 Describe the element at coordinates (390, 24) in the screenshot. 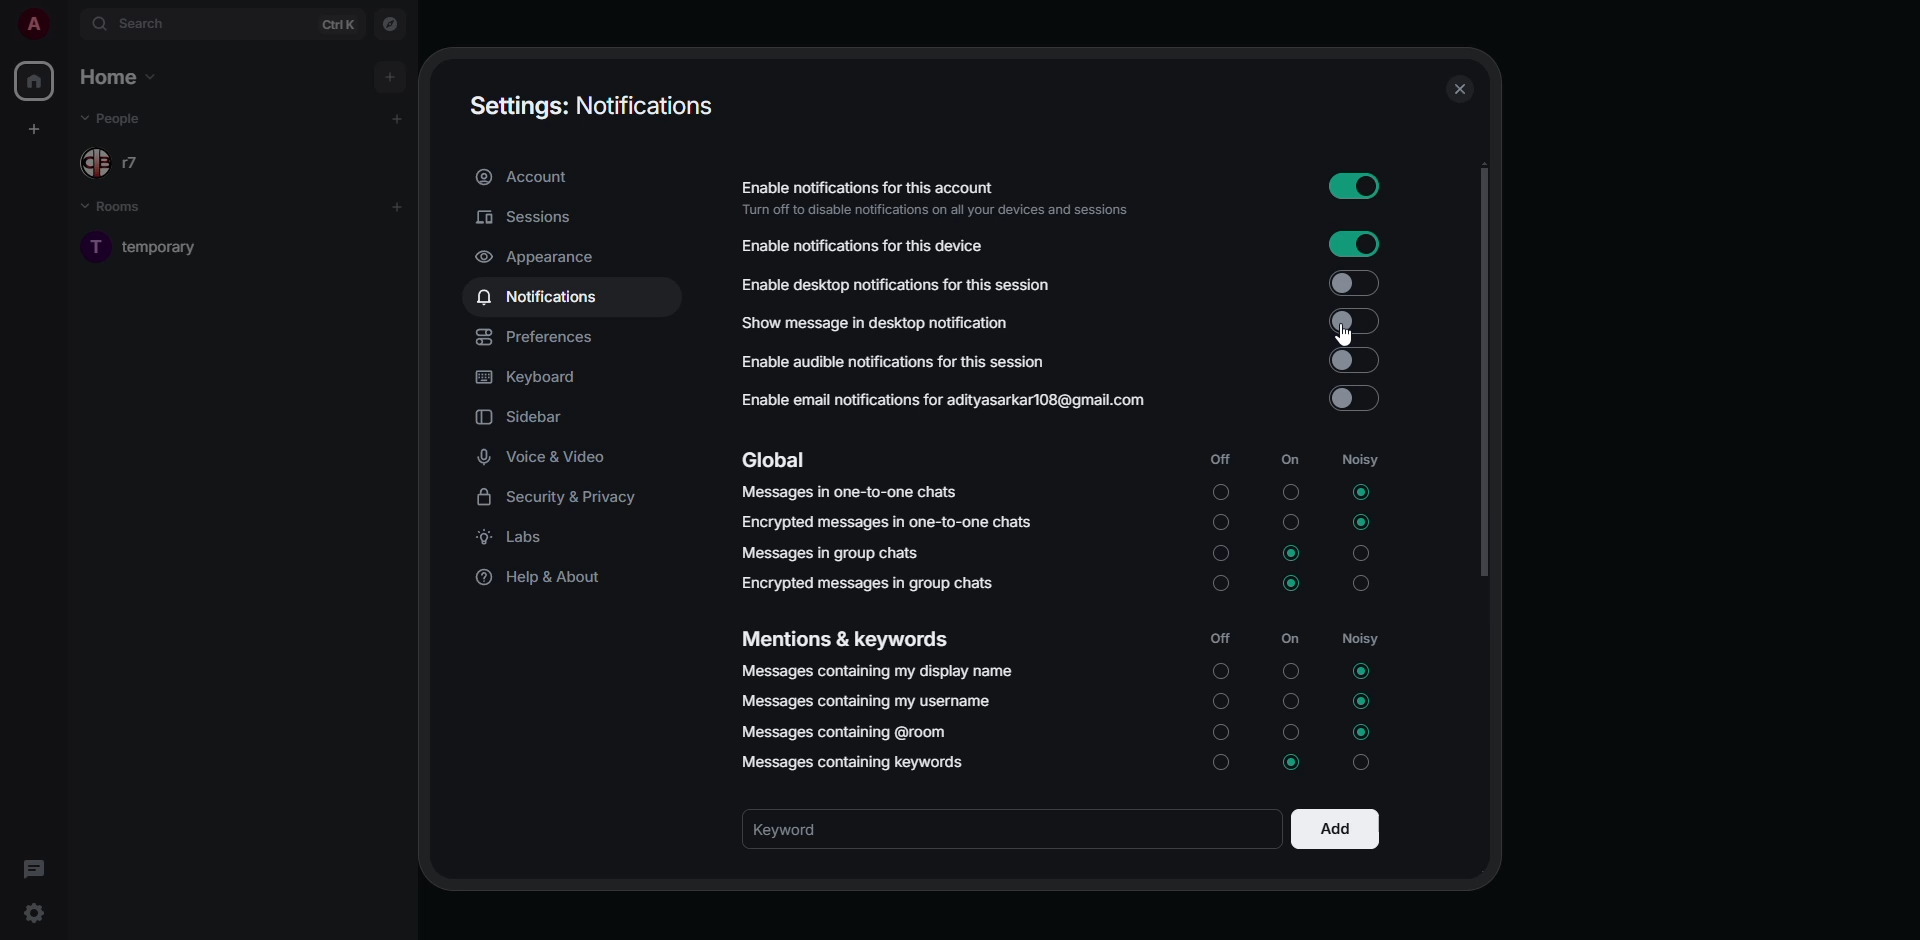

I see `navigator` at that location.